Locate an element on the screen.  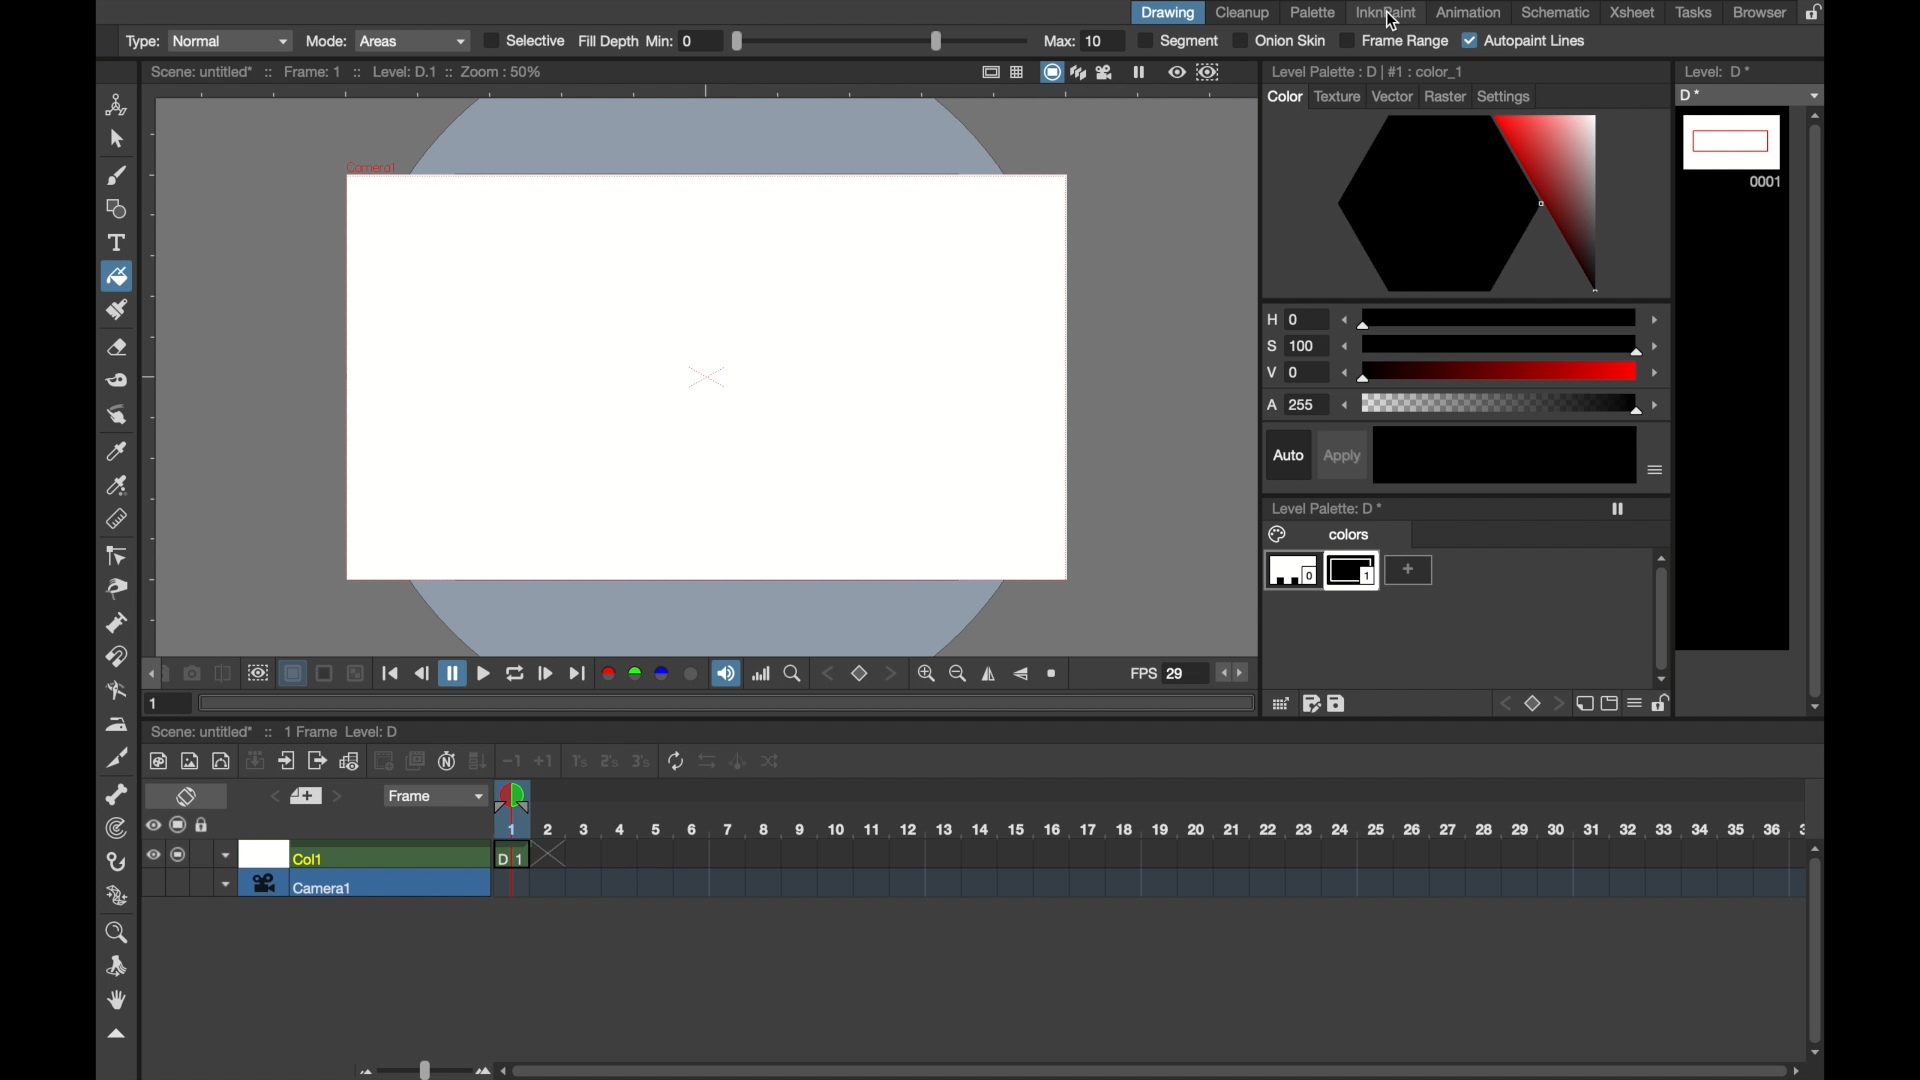
magnet tool is located at coordinates (114, 655).